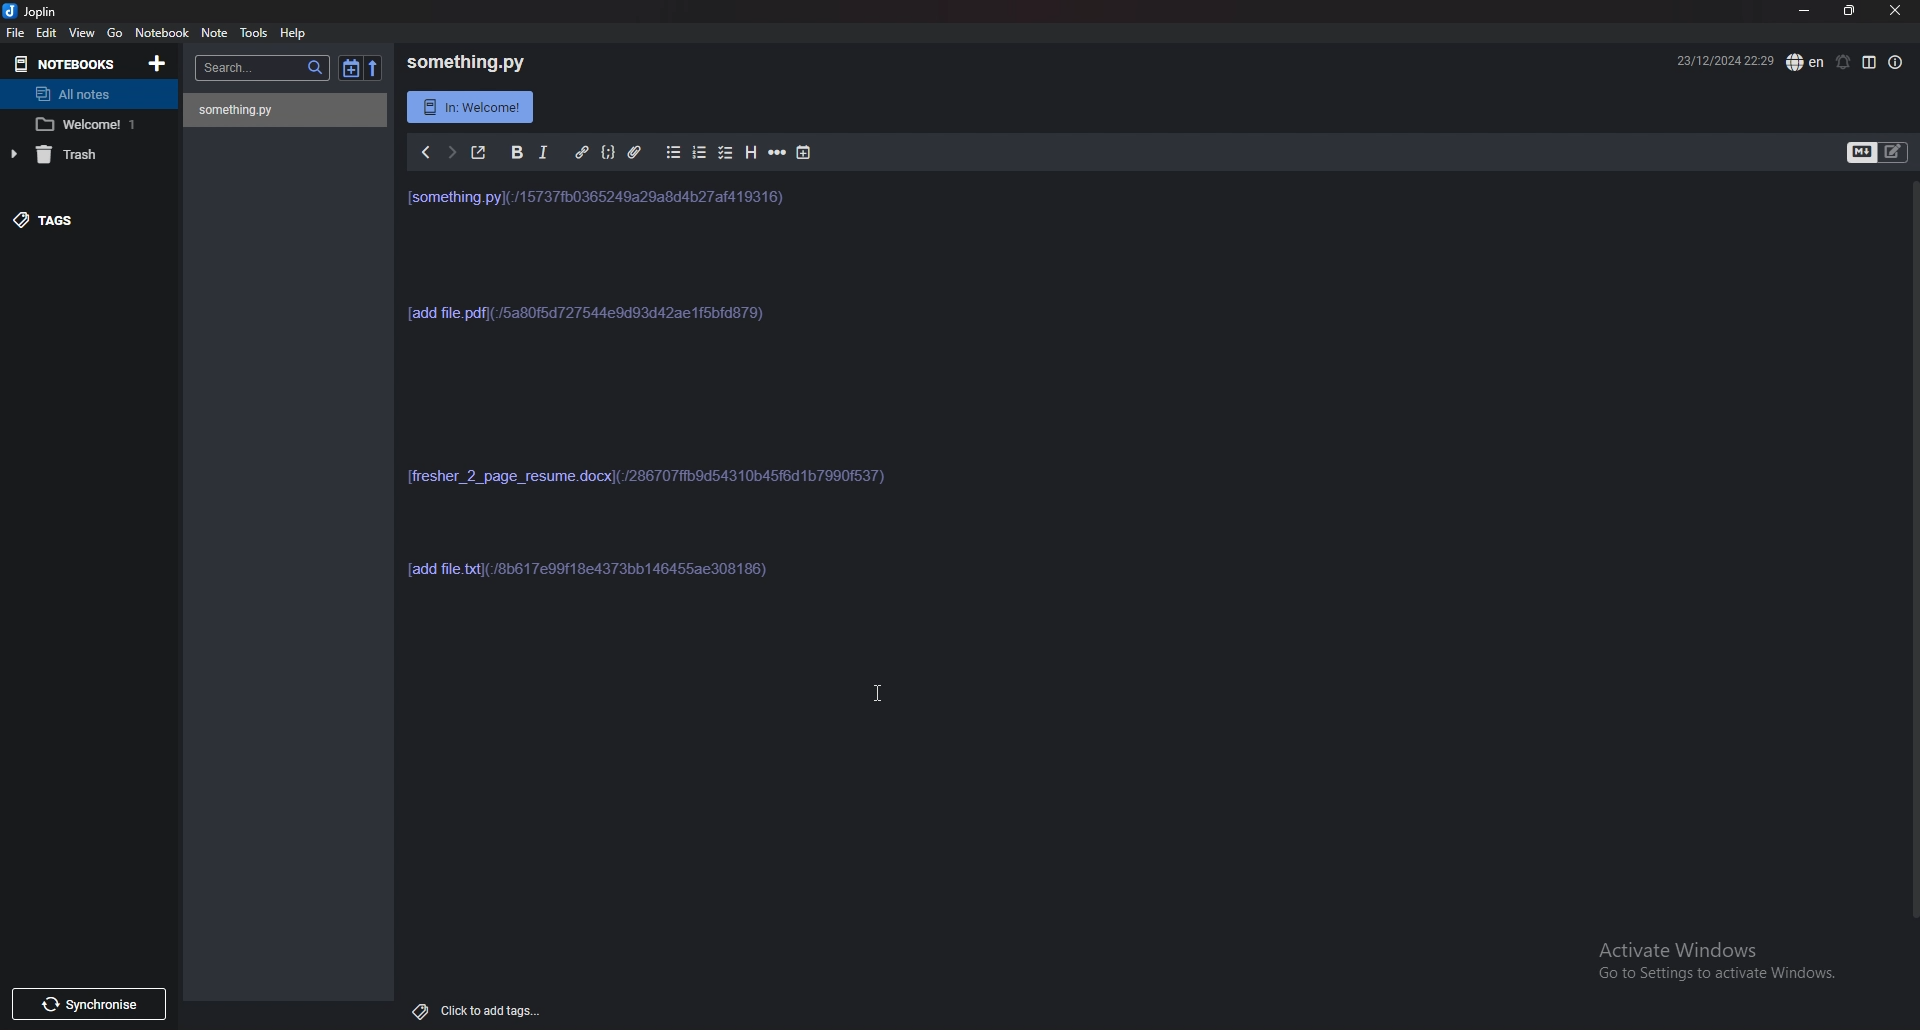  I want to click on Search, so click(266, 67).